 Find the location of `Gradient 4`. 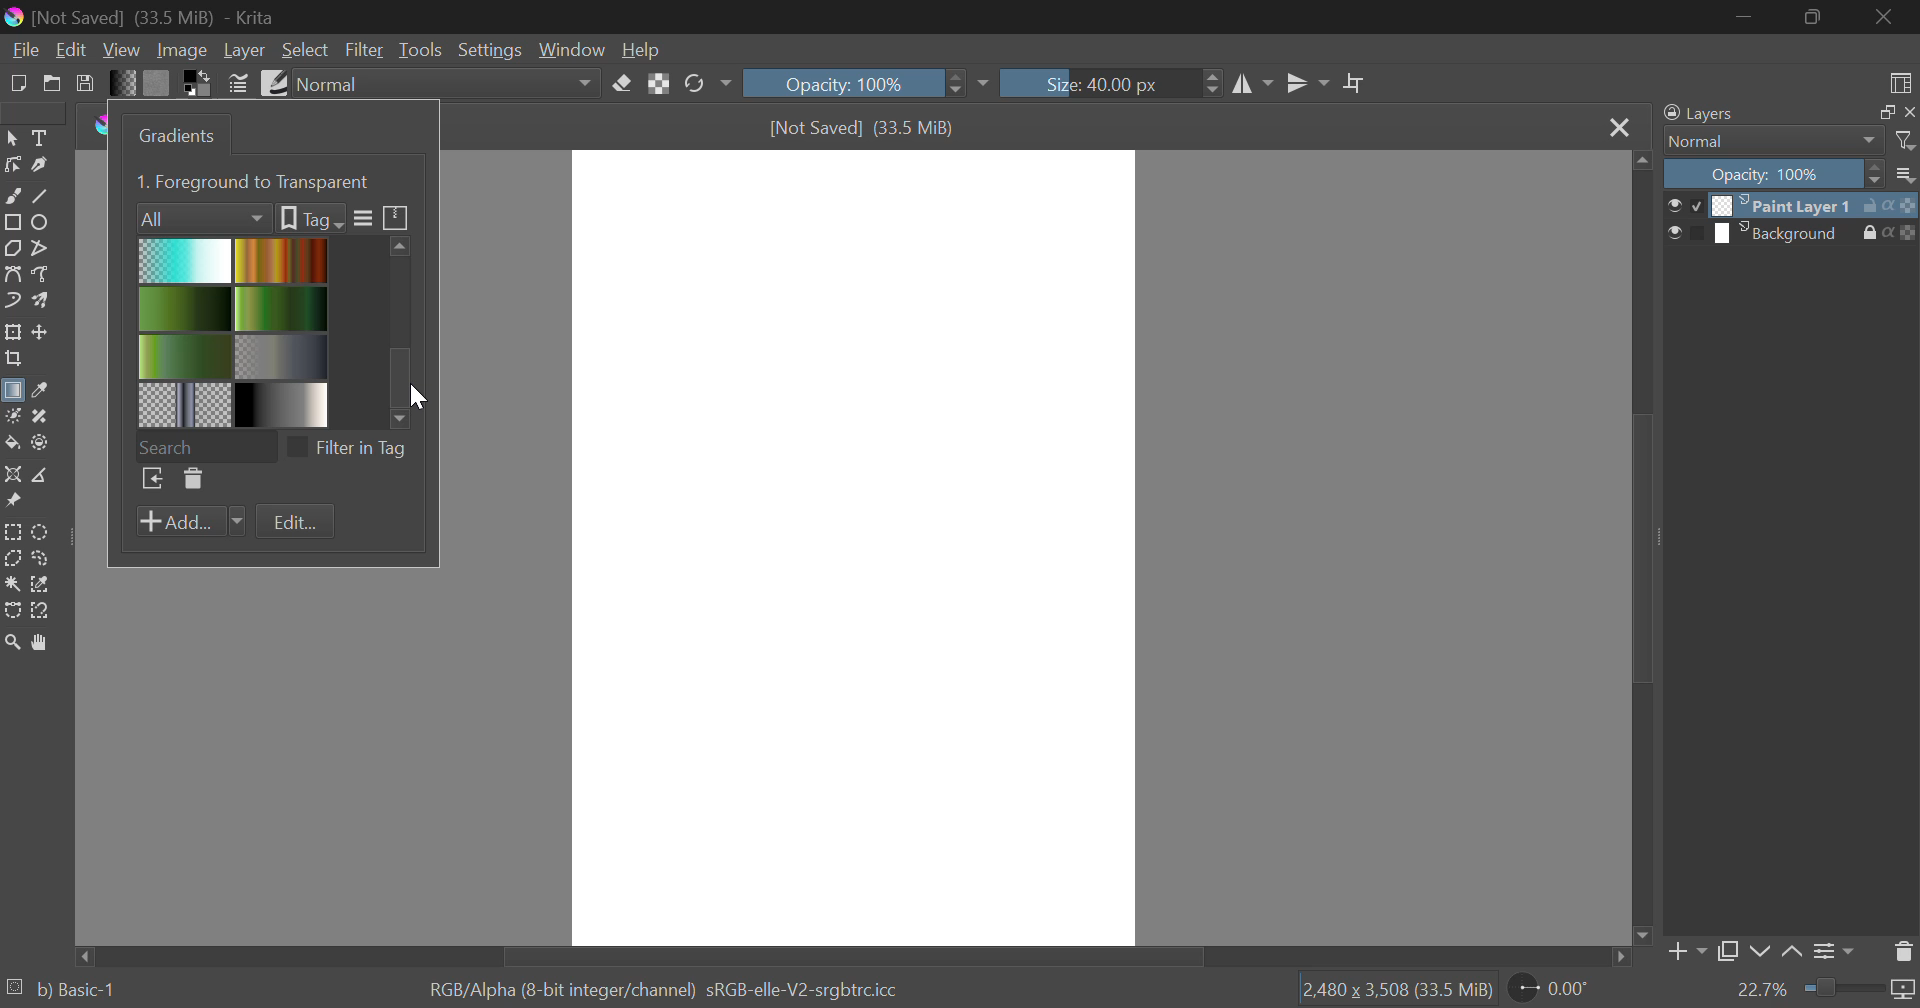

Gradient 4 is located at coordinates (282, 307).